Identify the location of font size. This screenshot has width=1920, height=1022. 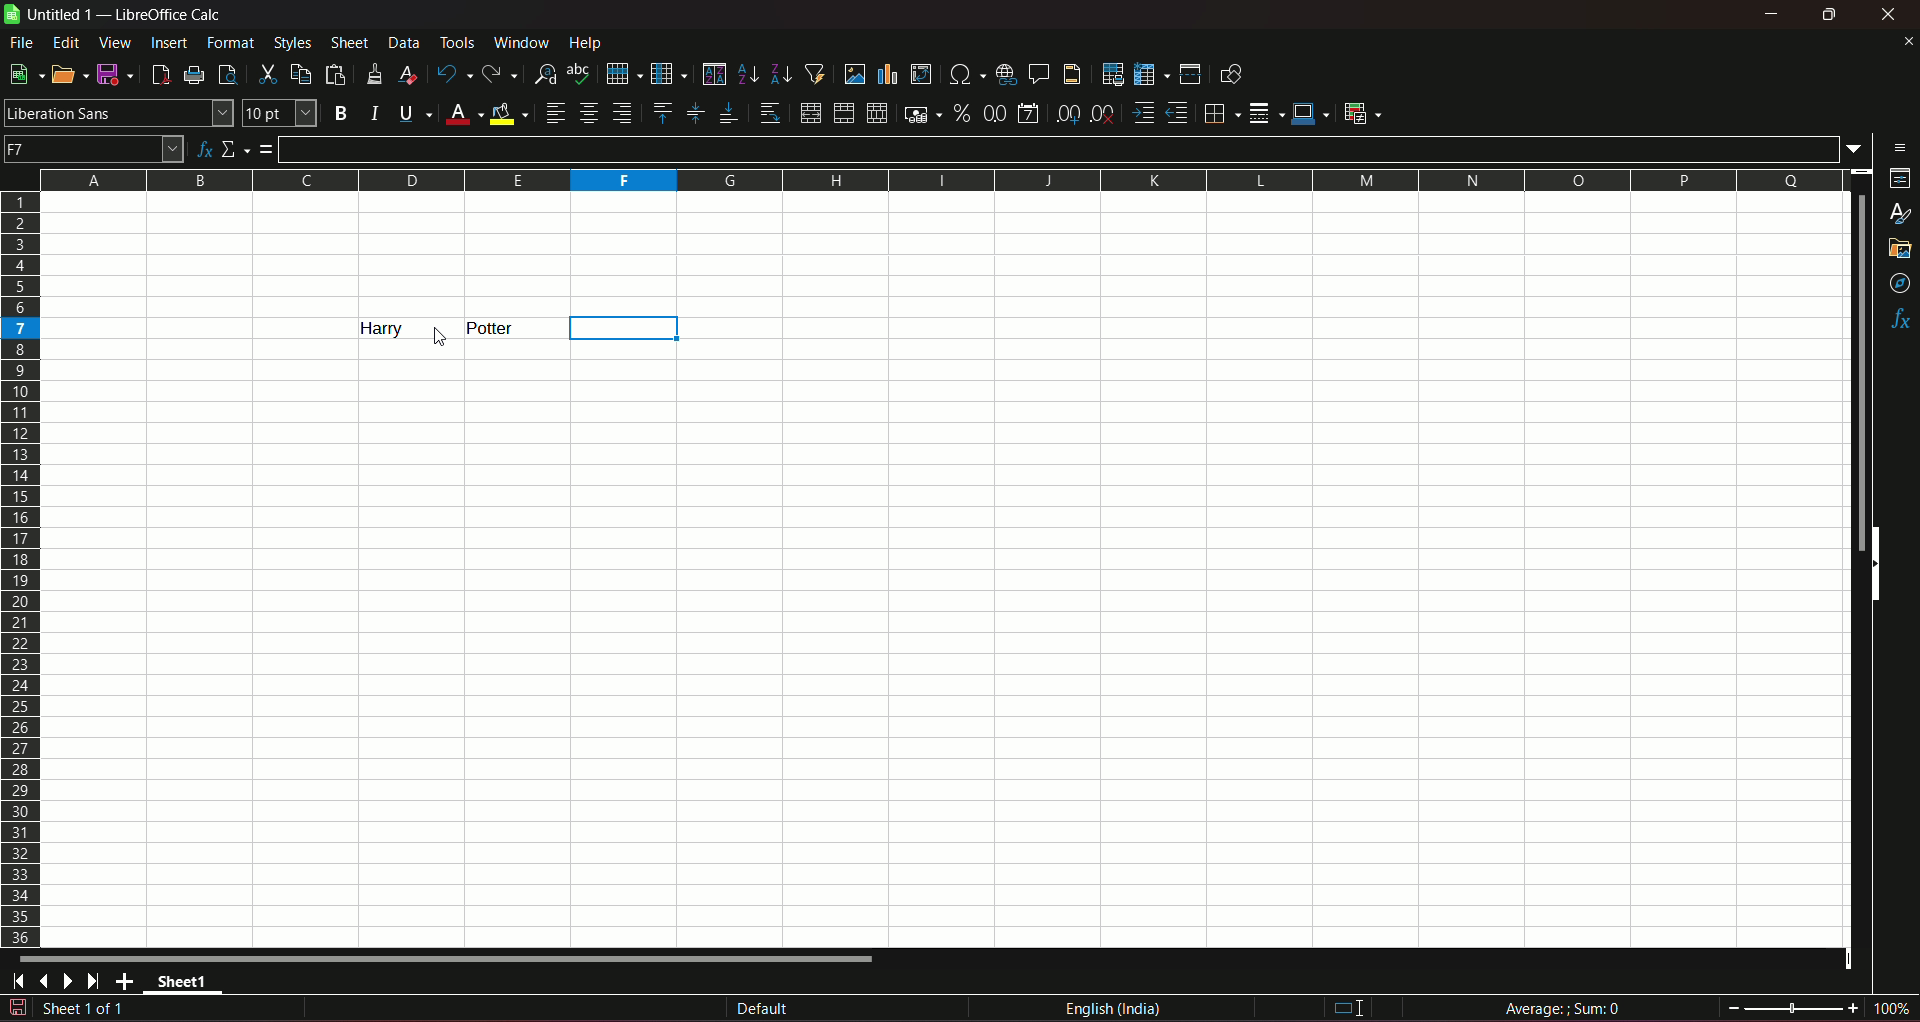
(277, 114).